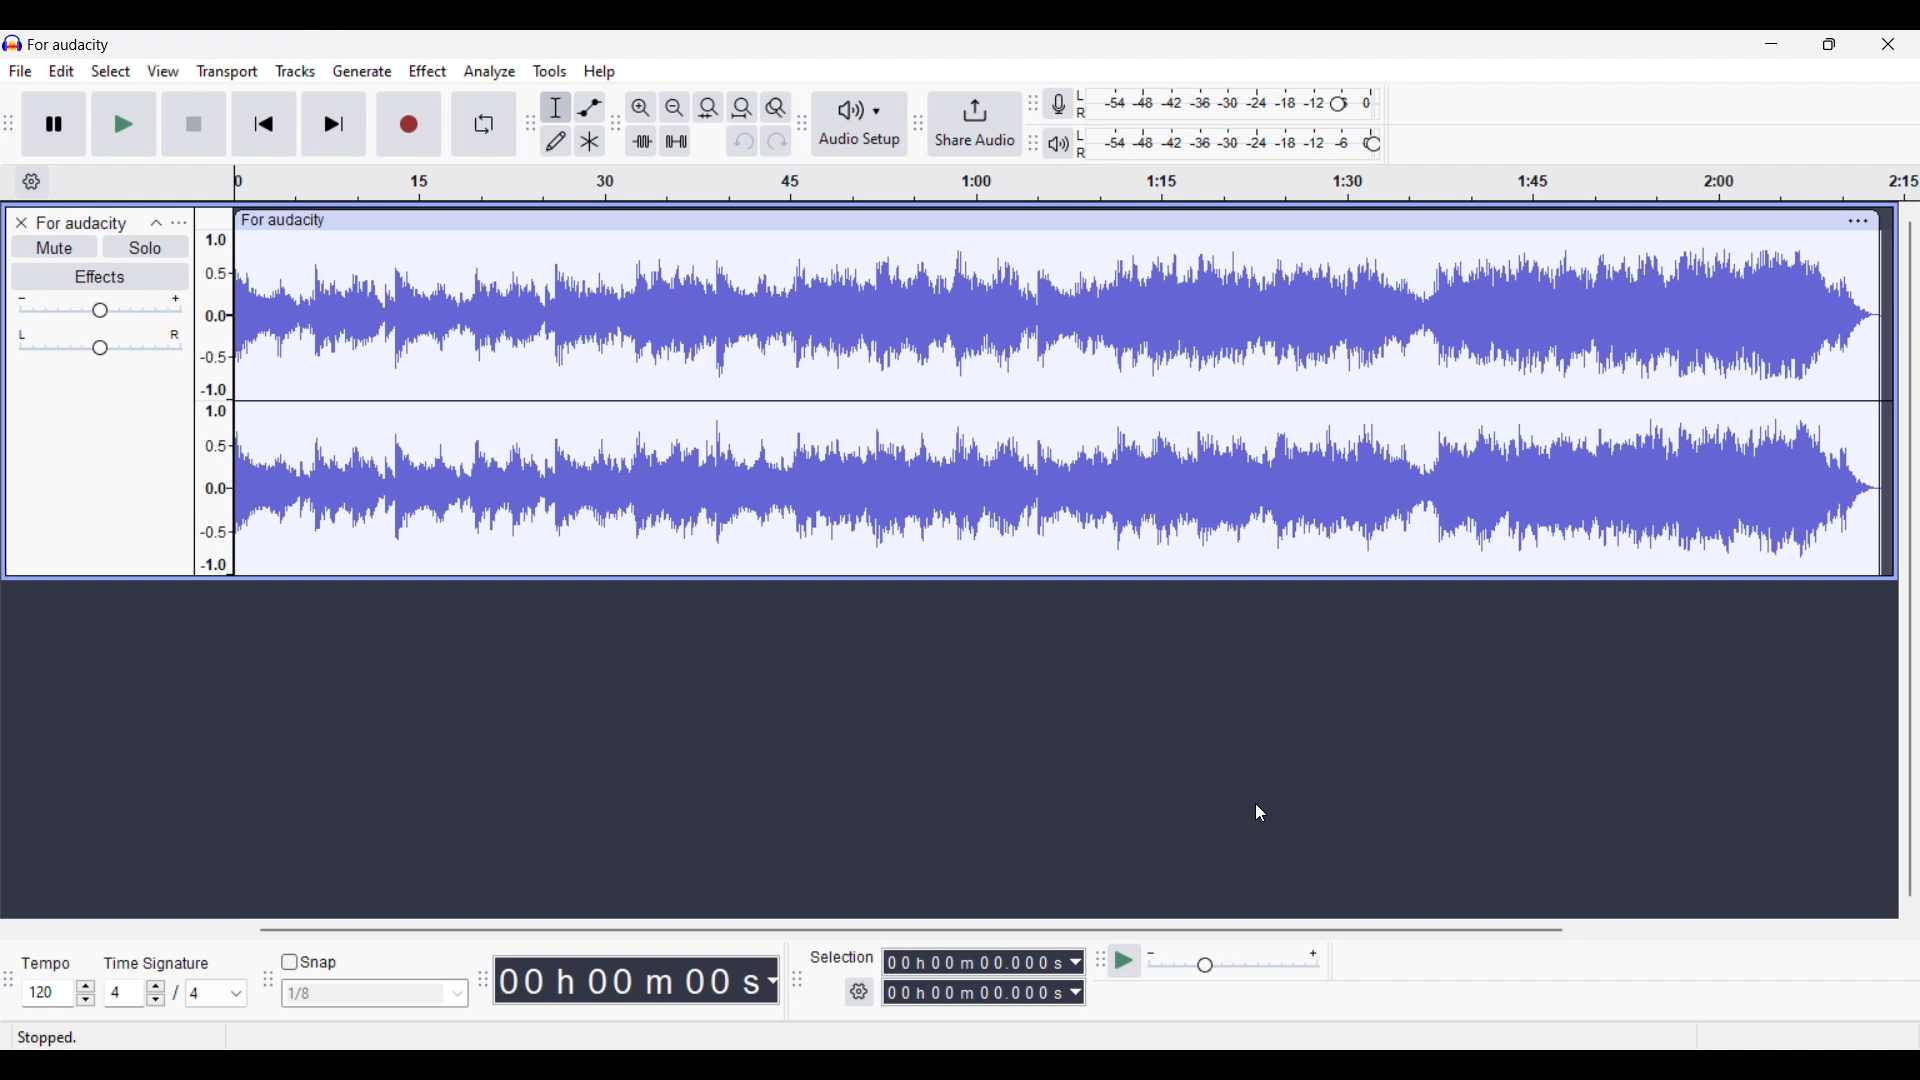 The width and height of the screenshot is (1920, 1080). What do you see at coordinates (296, 71) in the screenshot?
I see `Track menu ` at bounding box center [296, 71].